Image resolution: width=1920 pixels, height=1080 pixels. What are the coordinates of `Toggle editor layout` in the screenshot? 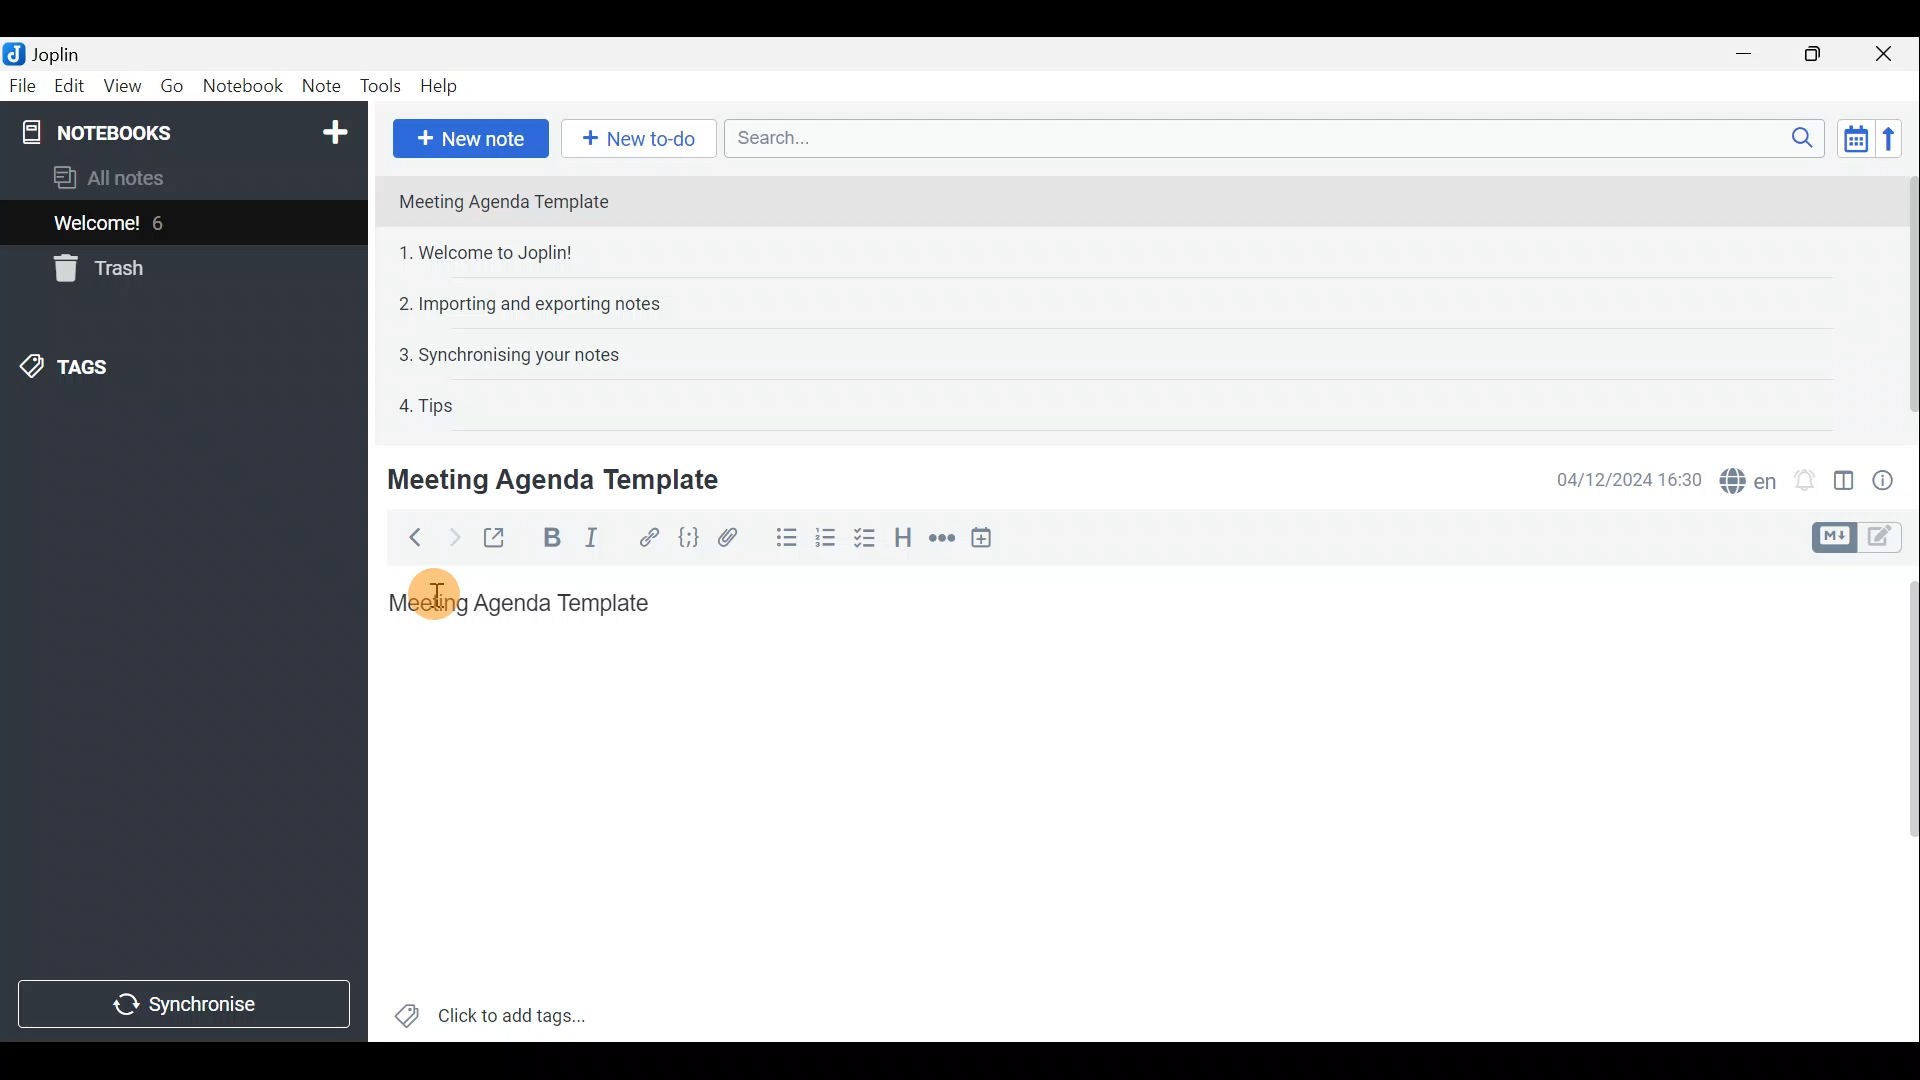 It's located at (1845, 484).